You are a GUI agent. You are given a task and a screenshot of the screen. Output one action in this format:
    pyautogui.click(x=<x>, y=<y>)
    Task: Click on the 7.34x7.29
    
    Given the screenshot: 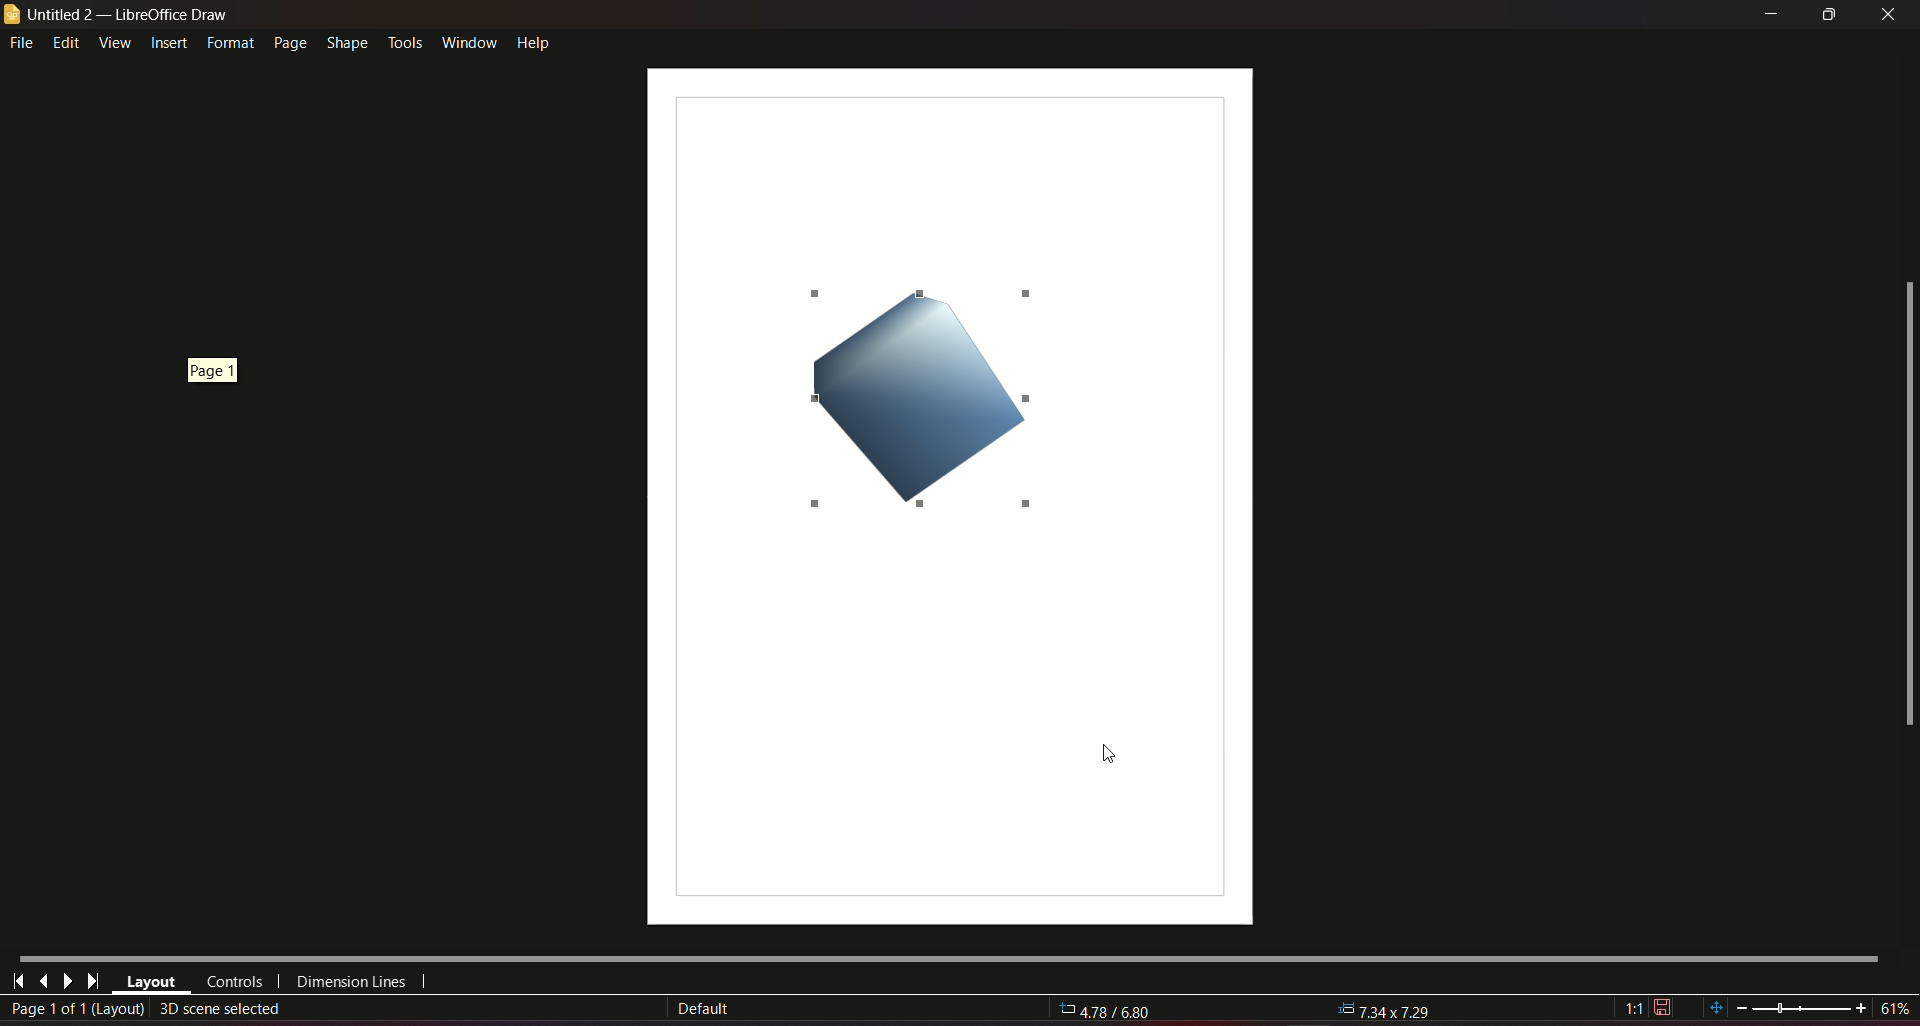 What is the action you would take?
    pyautogui.click(x=1386, y=1008)
    